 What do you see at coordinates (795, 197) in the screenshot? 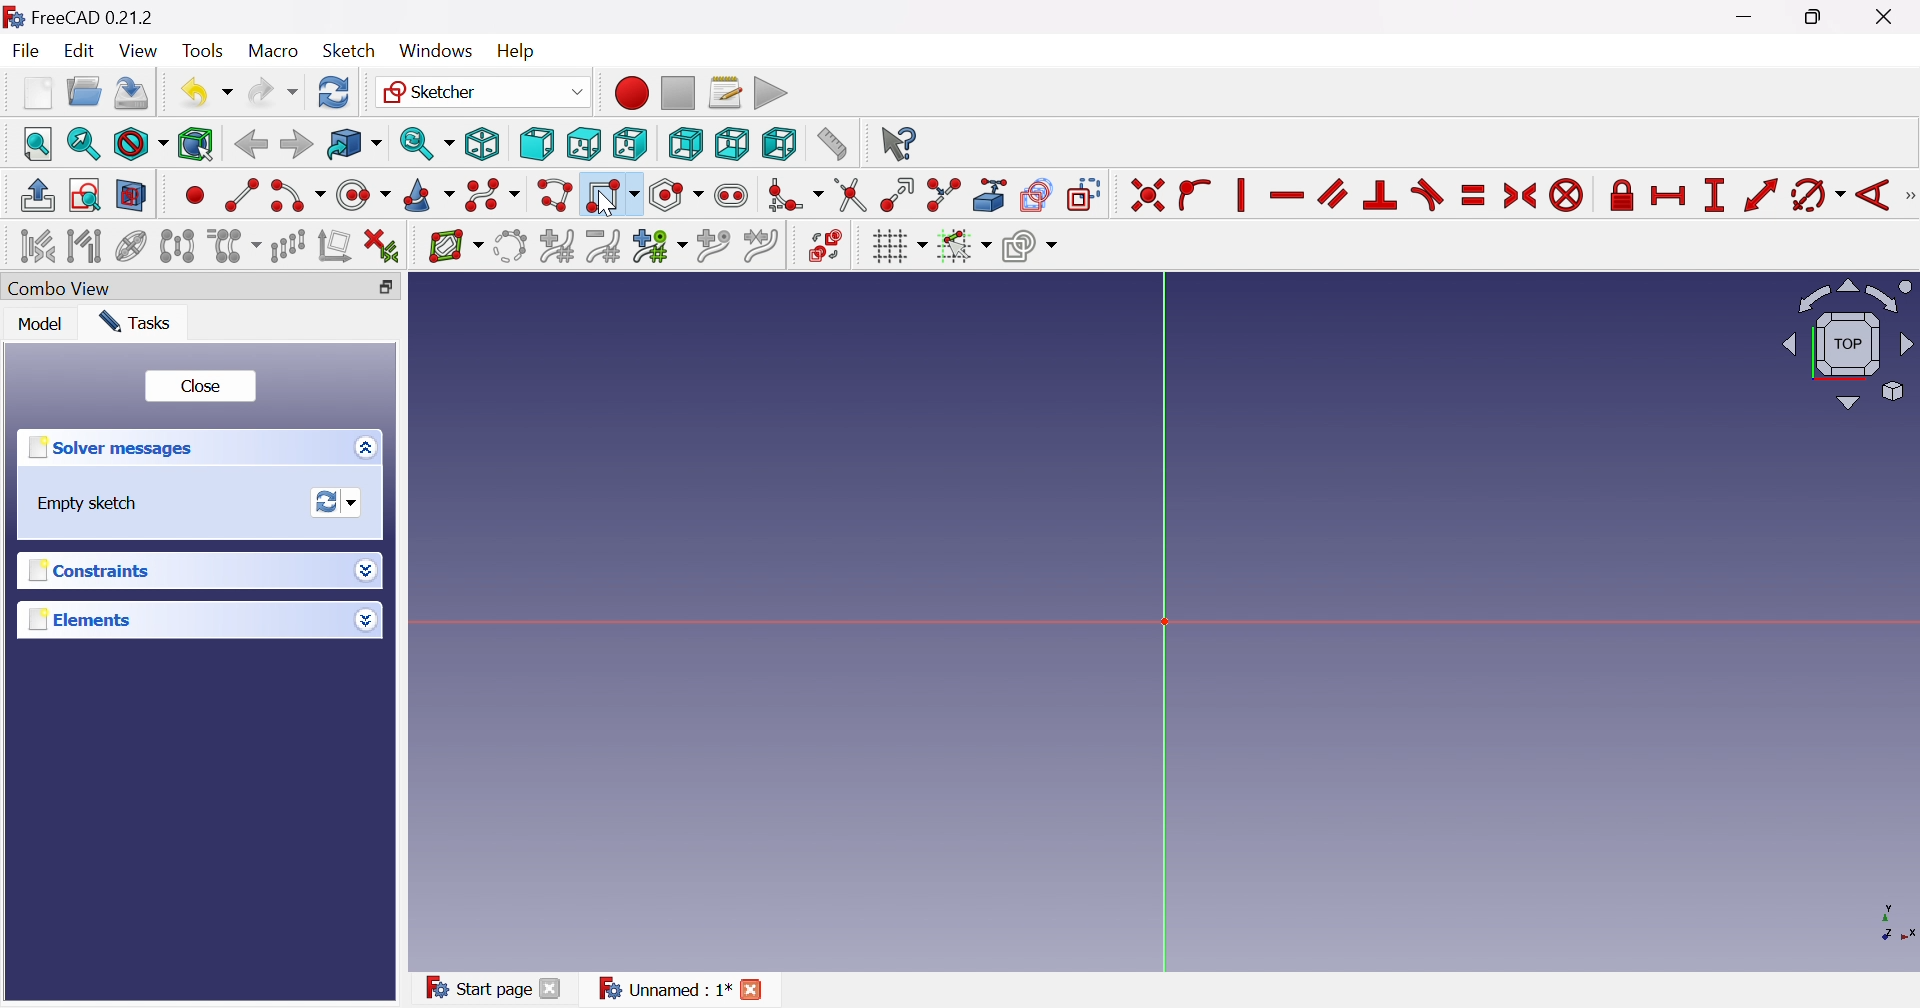
I see `Create fillet` at bounding box center [795, 197].